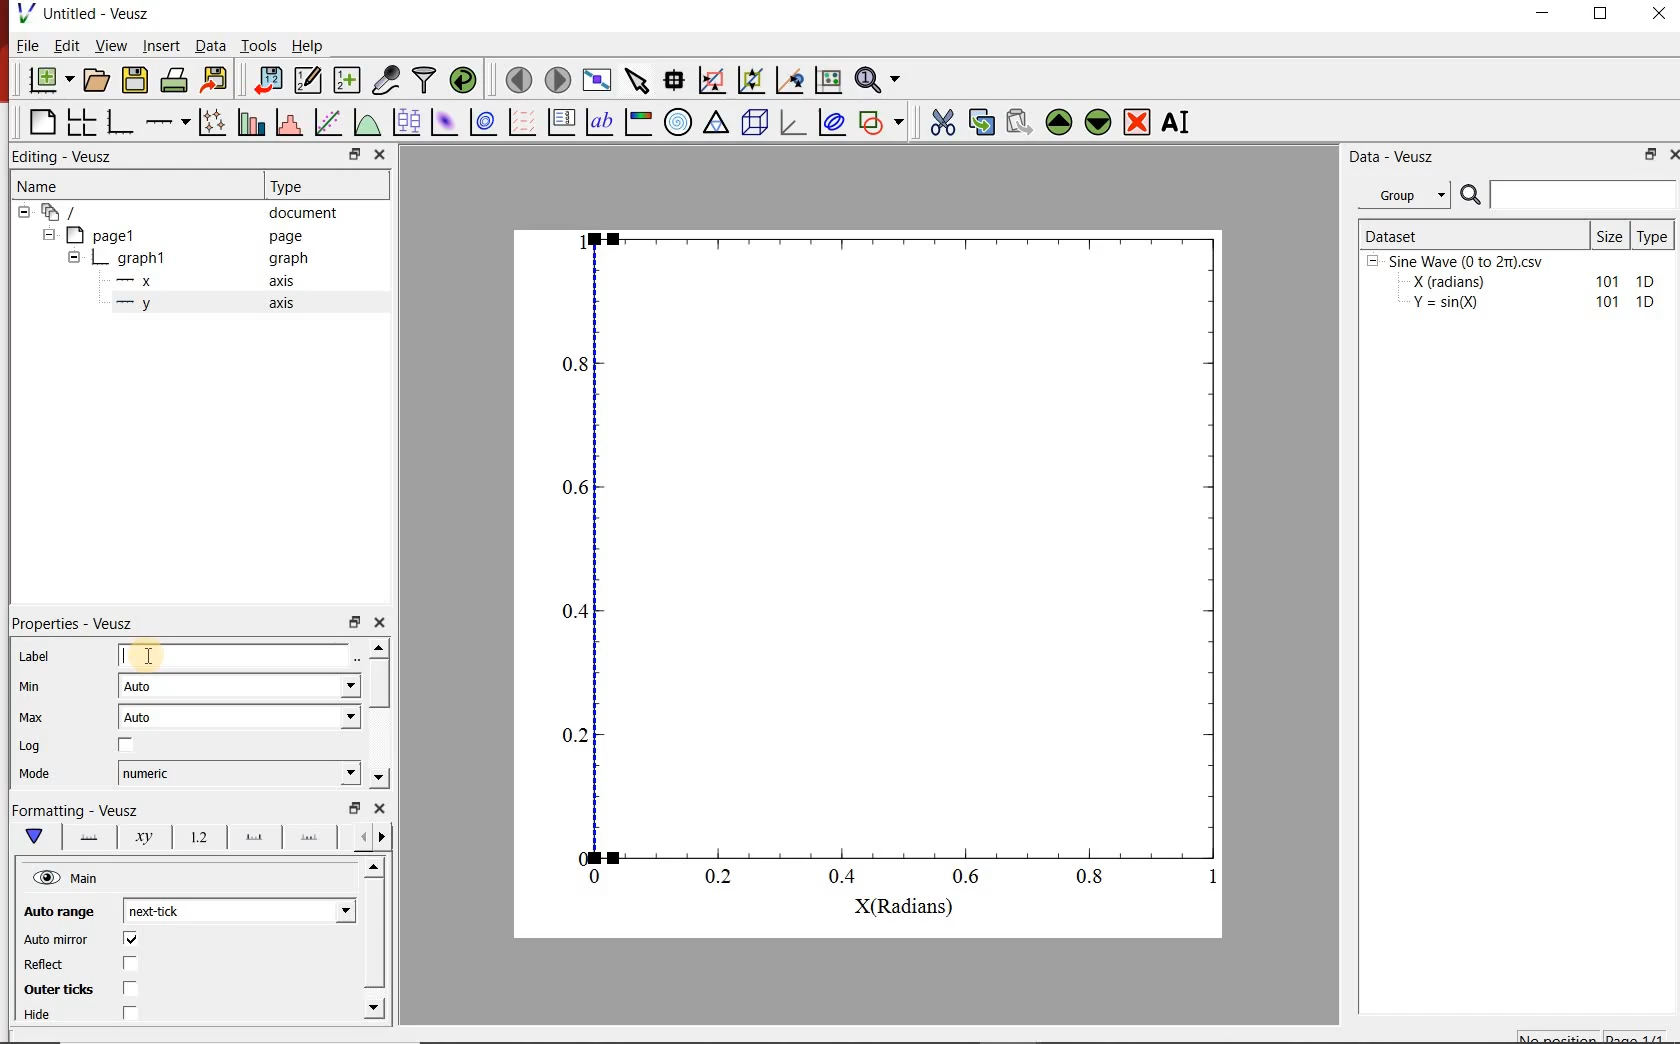  What do you see at coordinates (42, 122) in the screenshot?
I see `Blank page` at bounding box center [42, 122].